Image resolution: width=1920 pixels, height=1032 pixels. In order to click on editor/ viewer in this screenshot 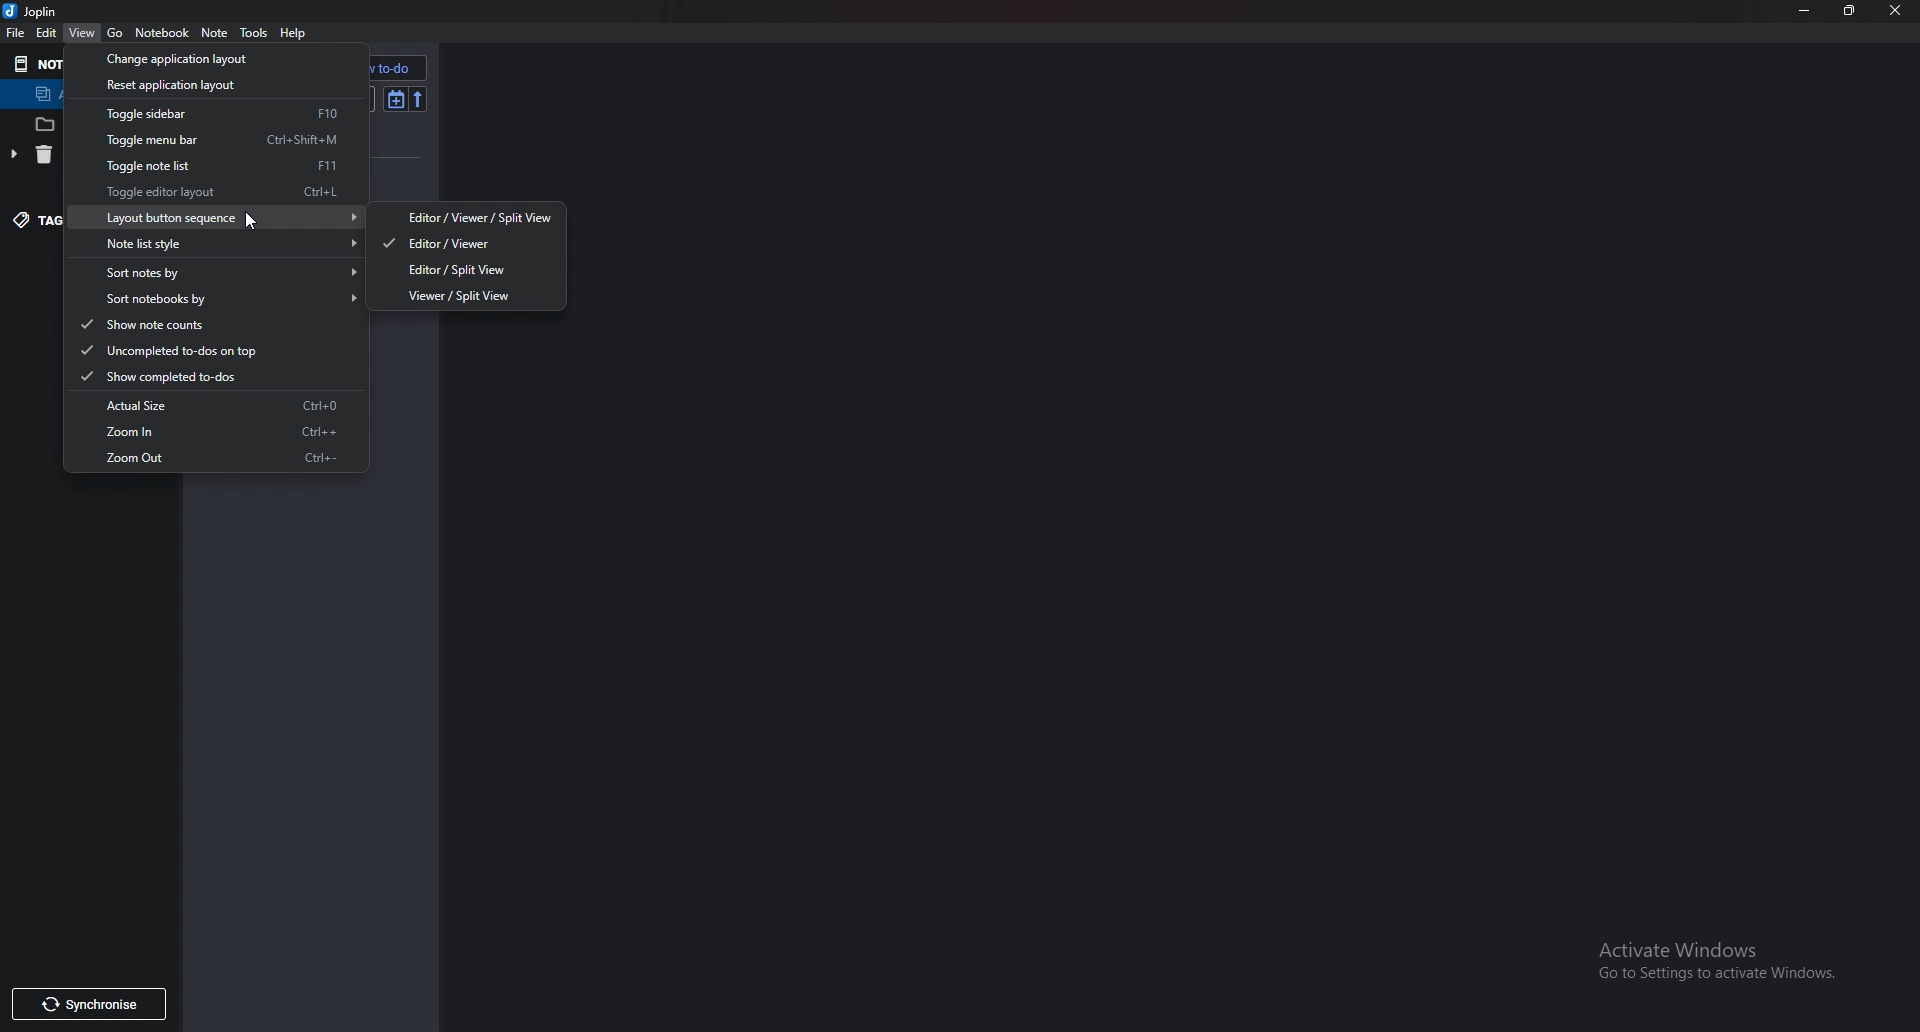, I will do `click(466, 243)`.